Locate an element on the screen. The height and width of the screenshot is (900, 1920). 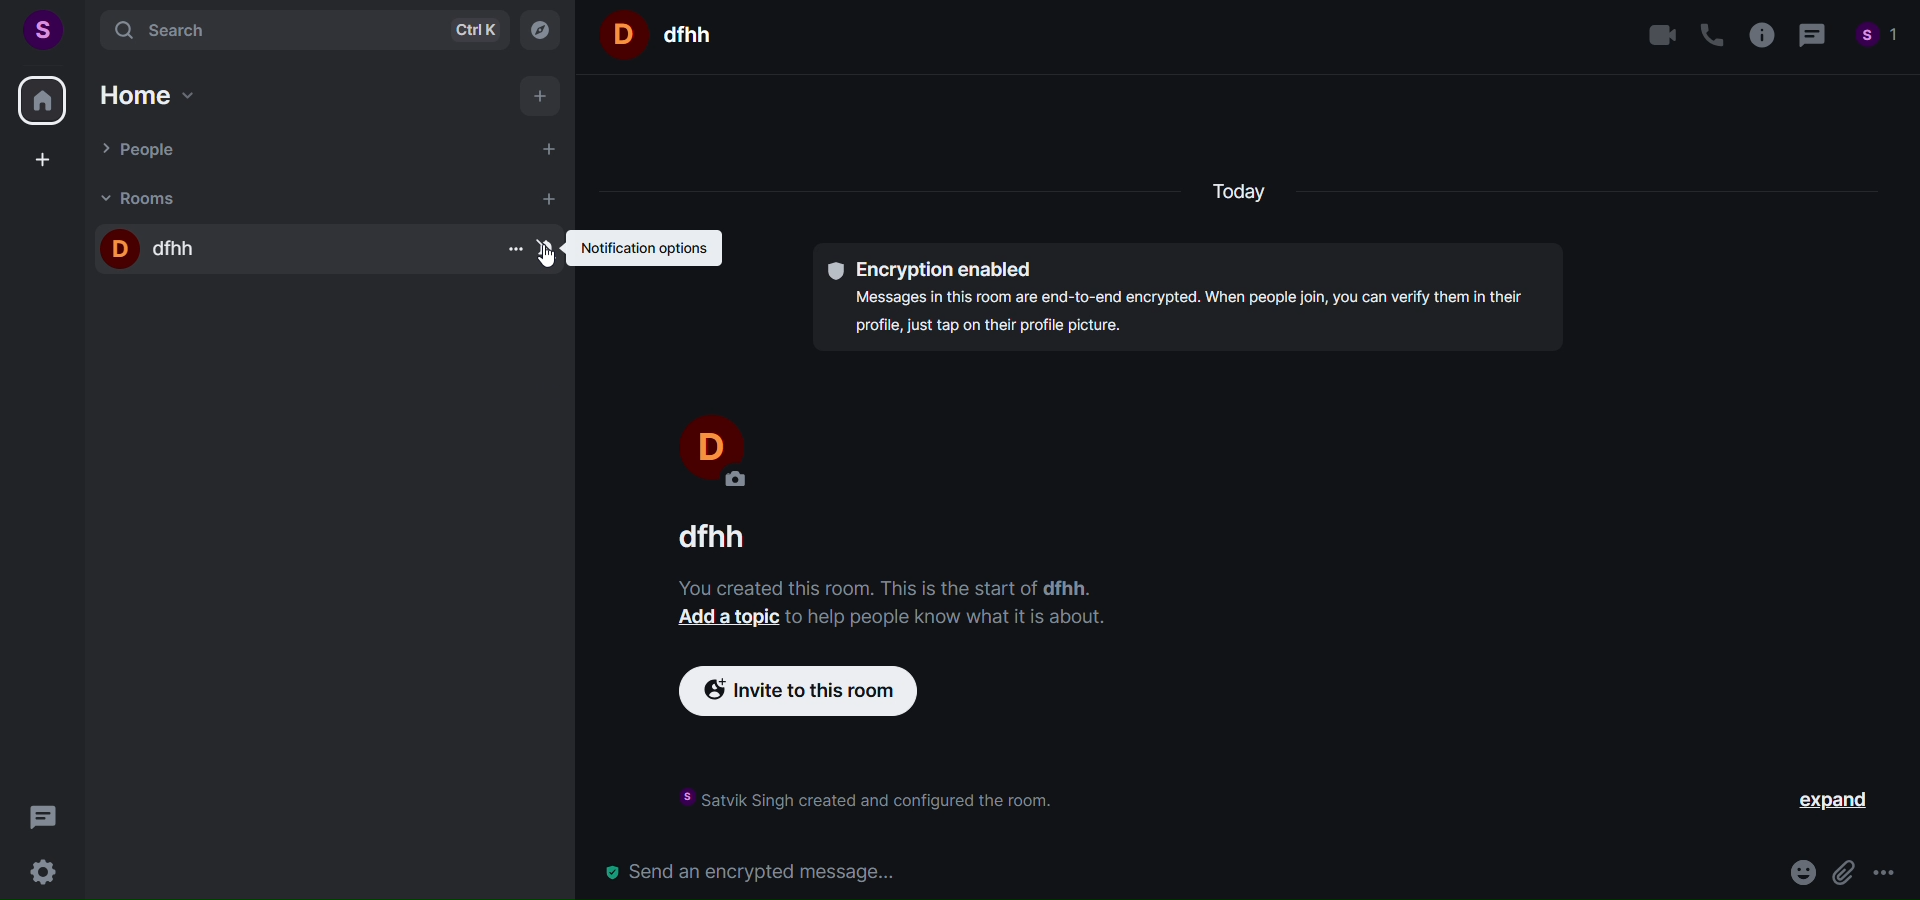
notification options is located at coordinates (649, 252).